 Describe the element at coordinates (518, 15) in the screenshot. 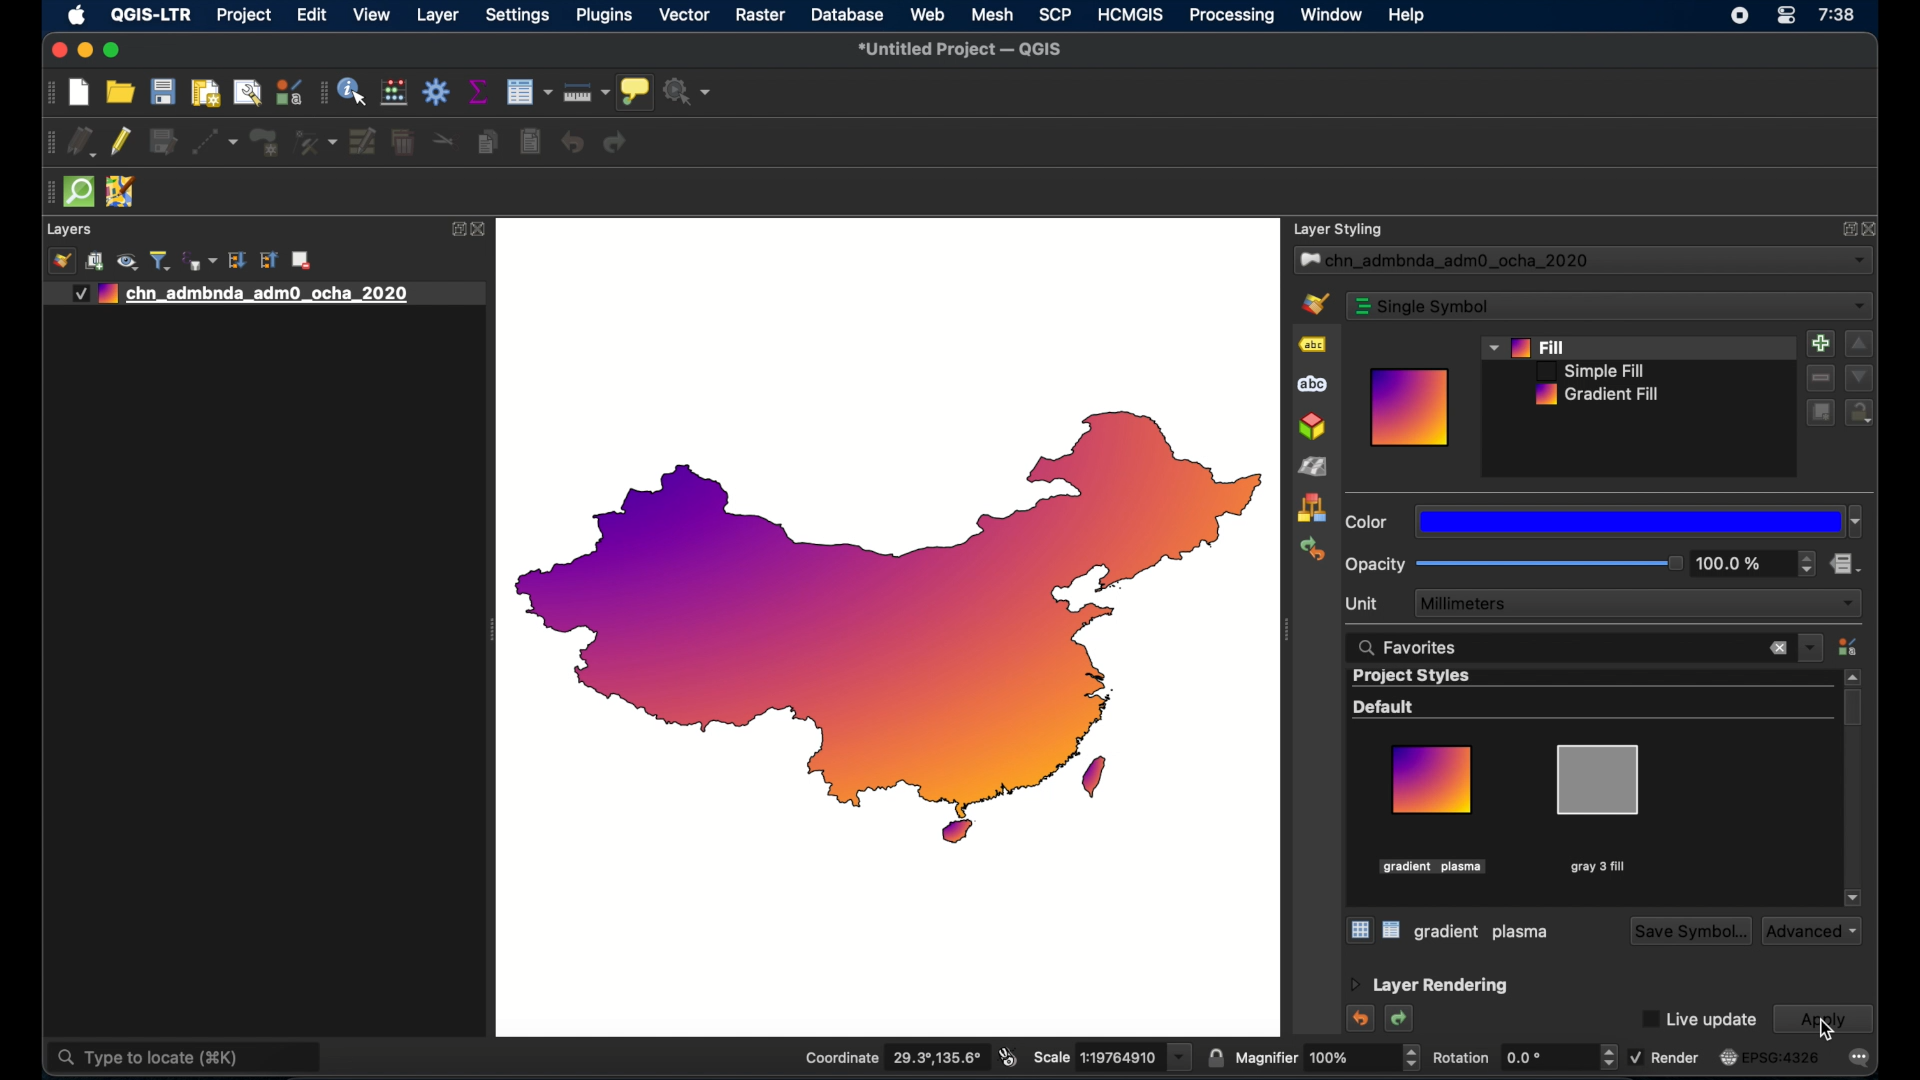

I see `settings` at that location.